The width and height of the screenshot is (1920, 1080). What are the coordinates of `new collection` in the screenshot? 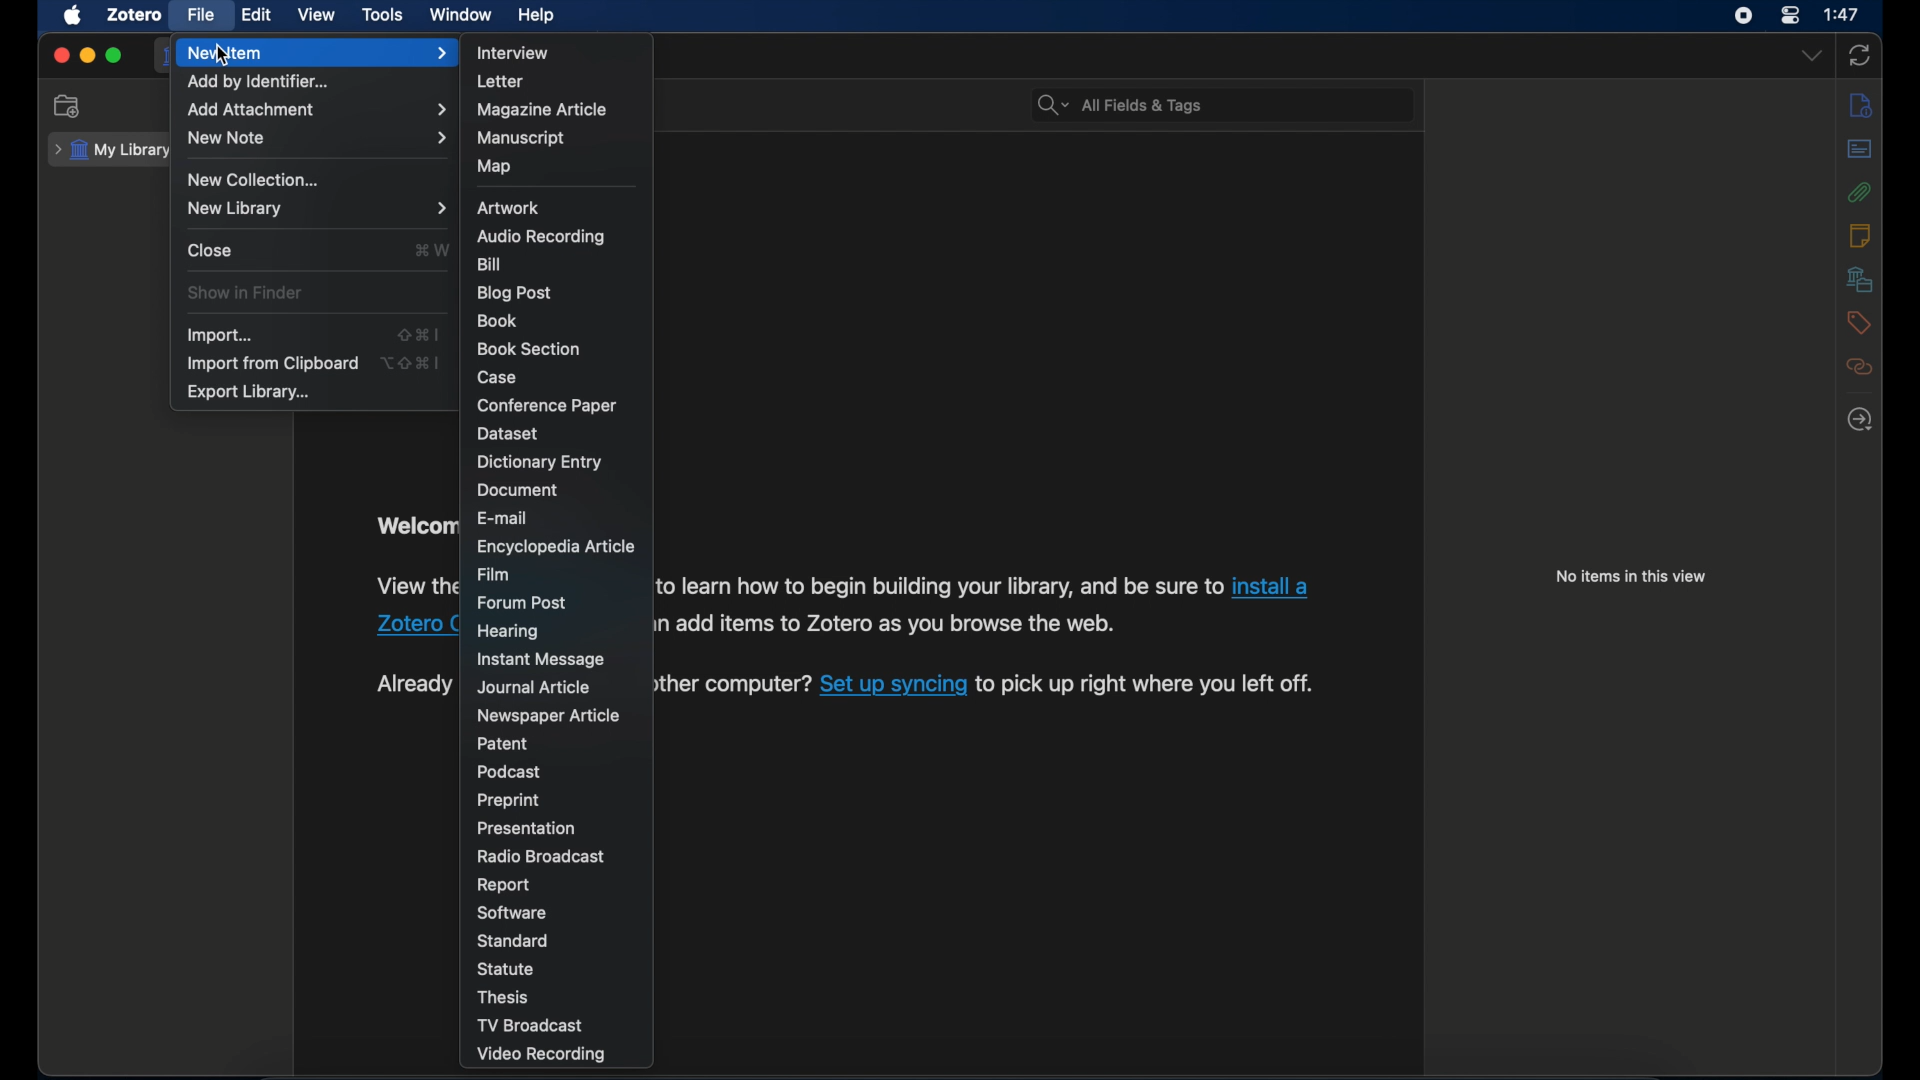 It's located at (68, 105).